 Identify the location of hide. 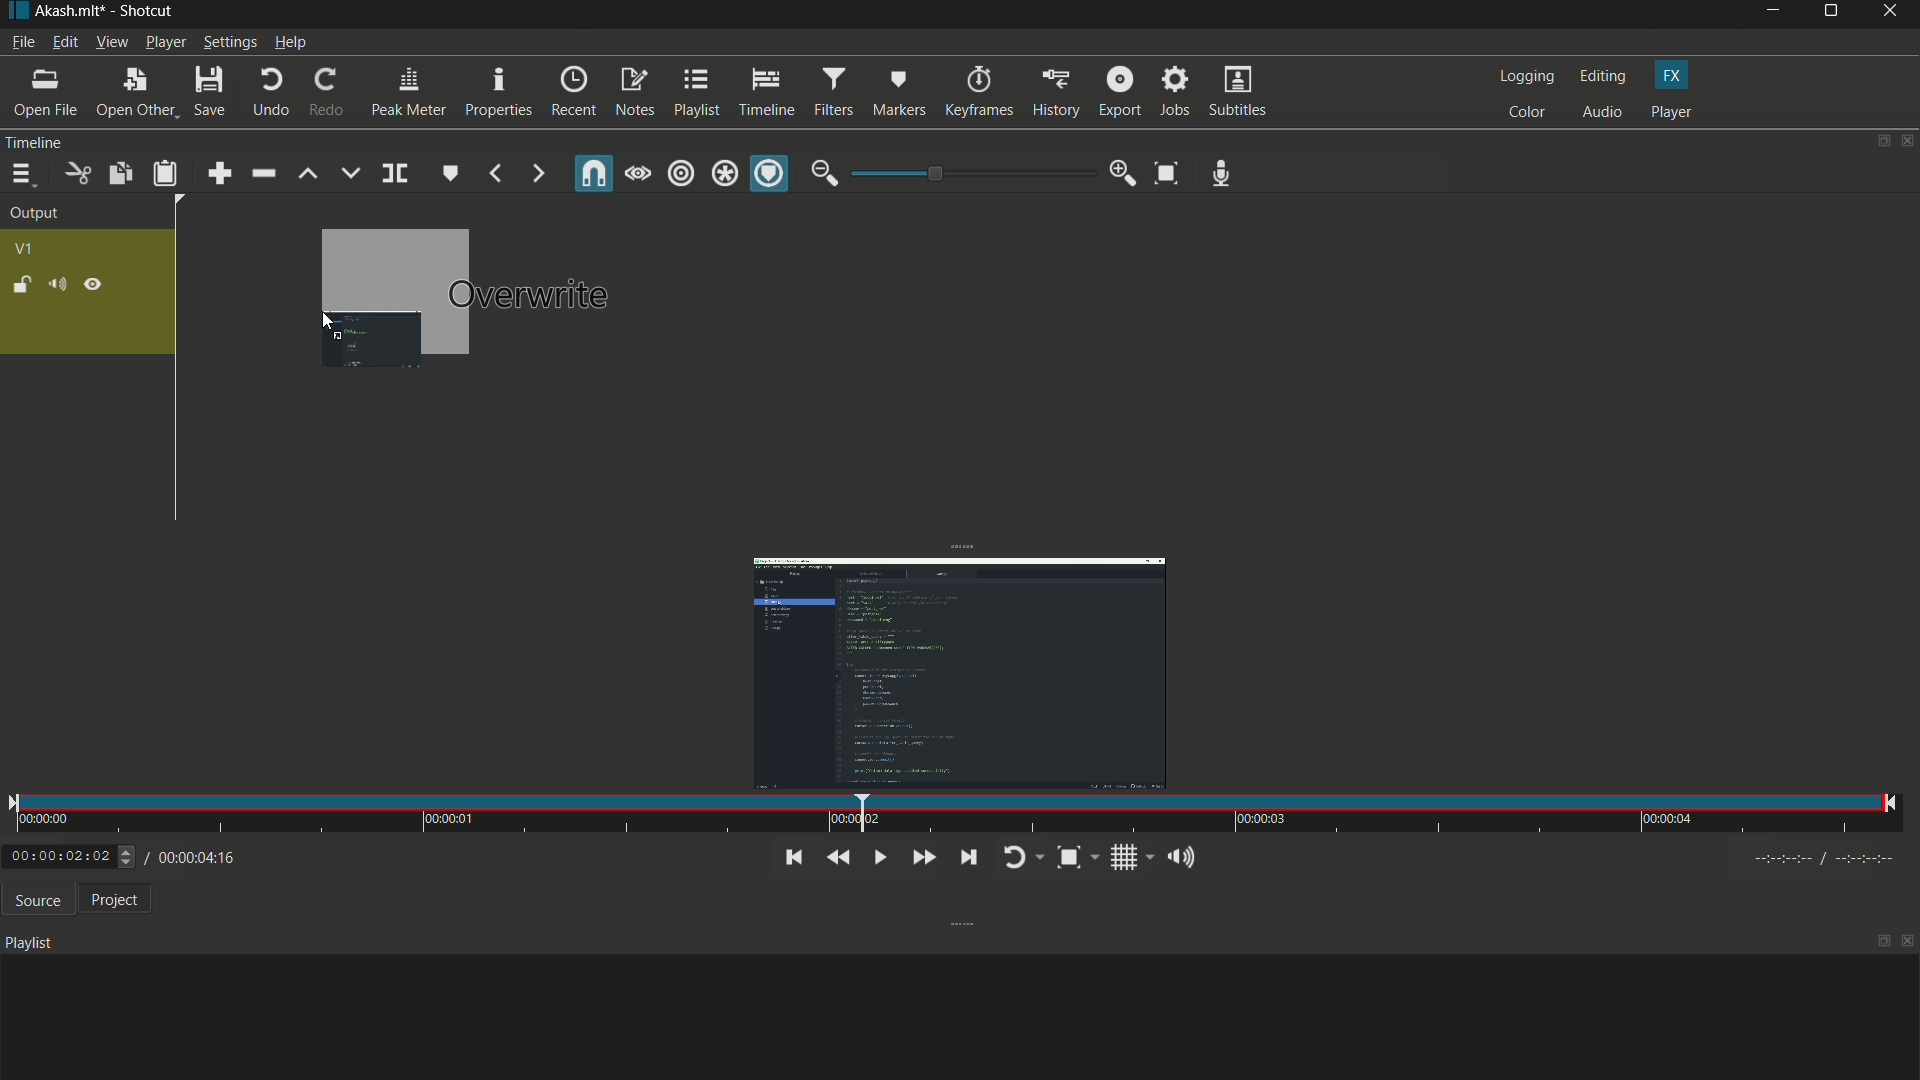
(92, 285).